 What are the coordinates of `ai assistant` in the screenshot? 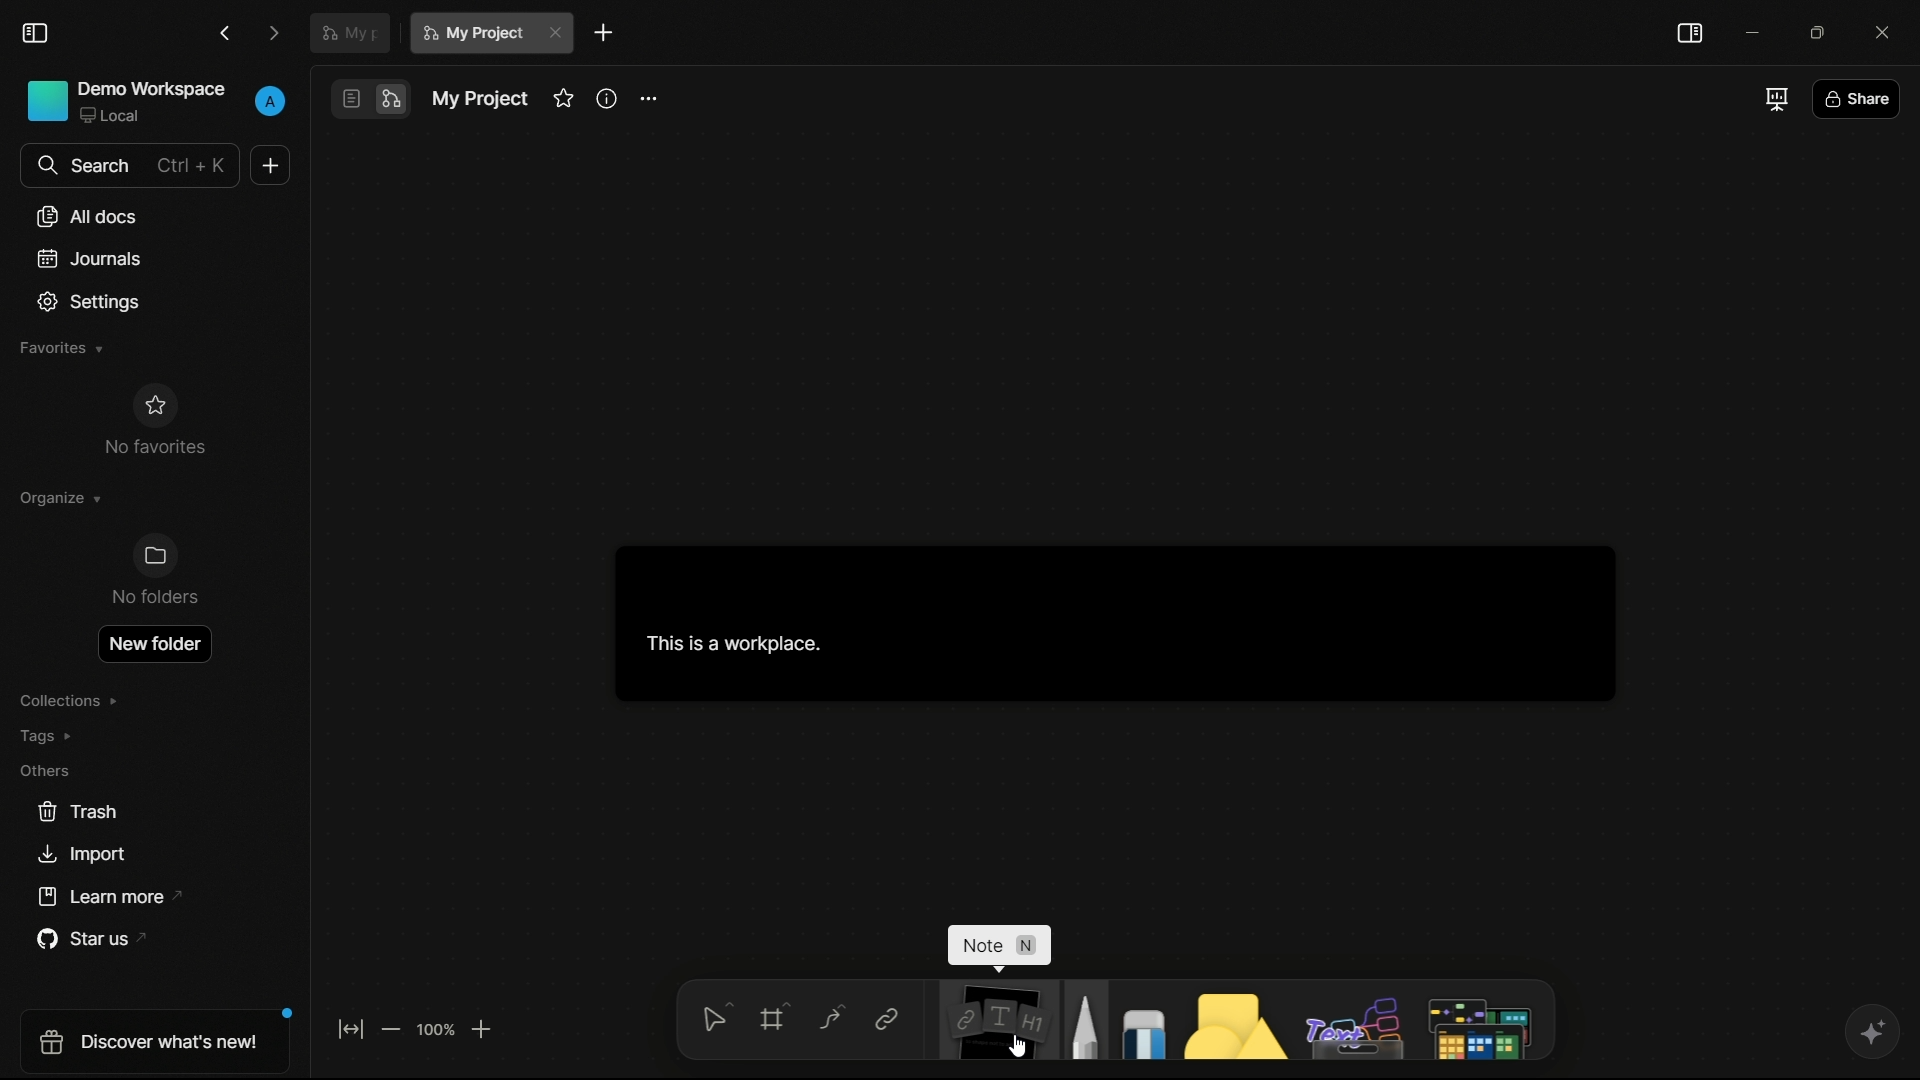 It's located at (1868, 1033).